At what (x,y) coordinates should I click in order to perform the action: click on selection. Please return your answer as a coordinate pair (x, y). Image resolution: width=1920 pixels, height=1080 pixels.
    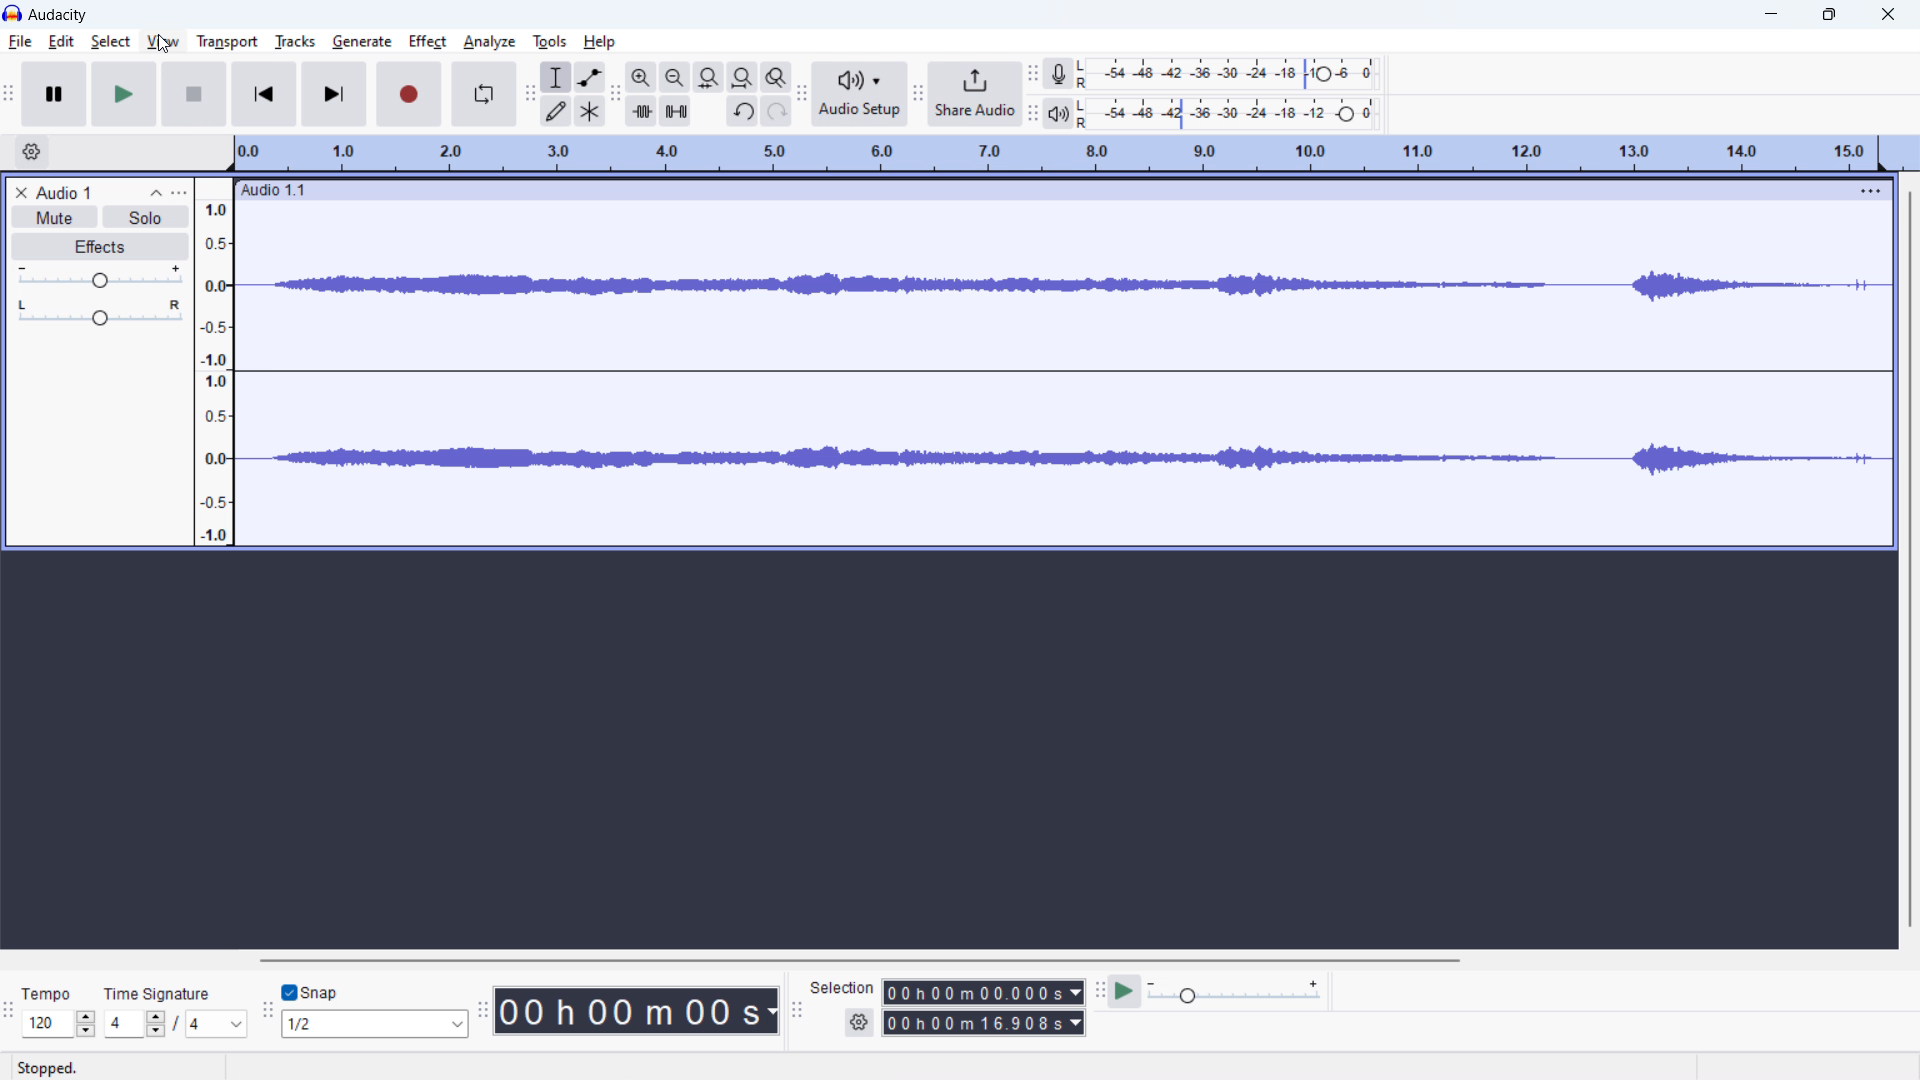
    Looking at the image, I should click on (842, 991).